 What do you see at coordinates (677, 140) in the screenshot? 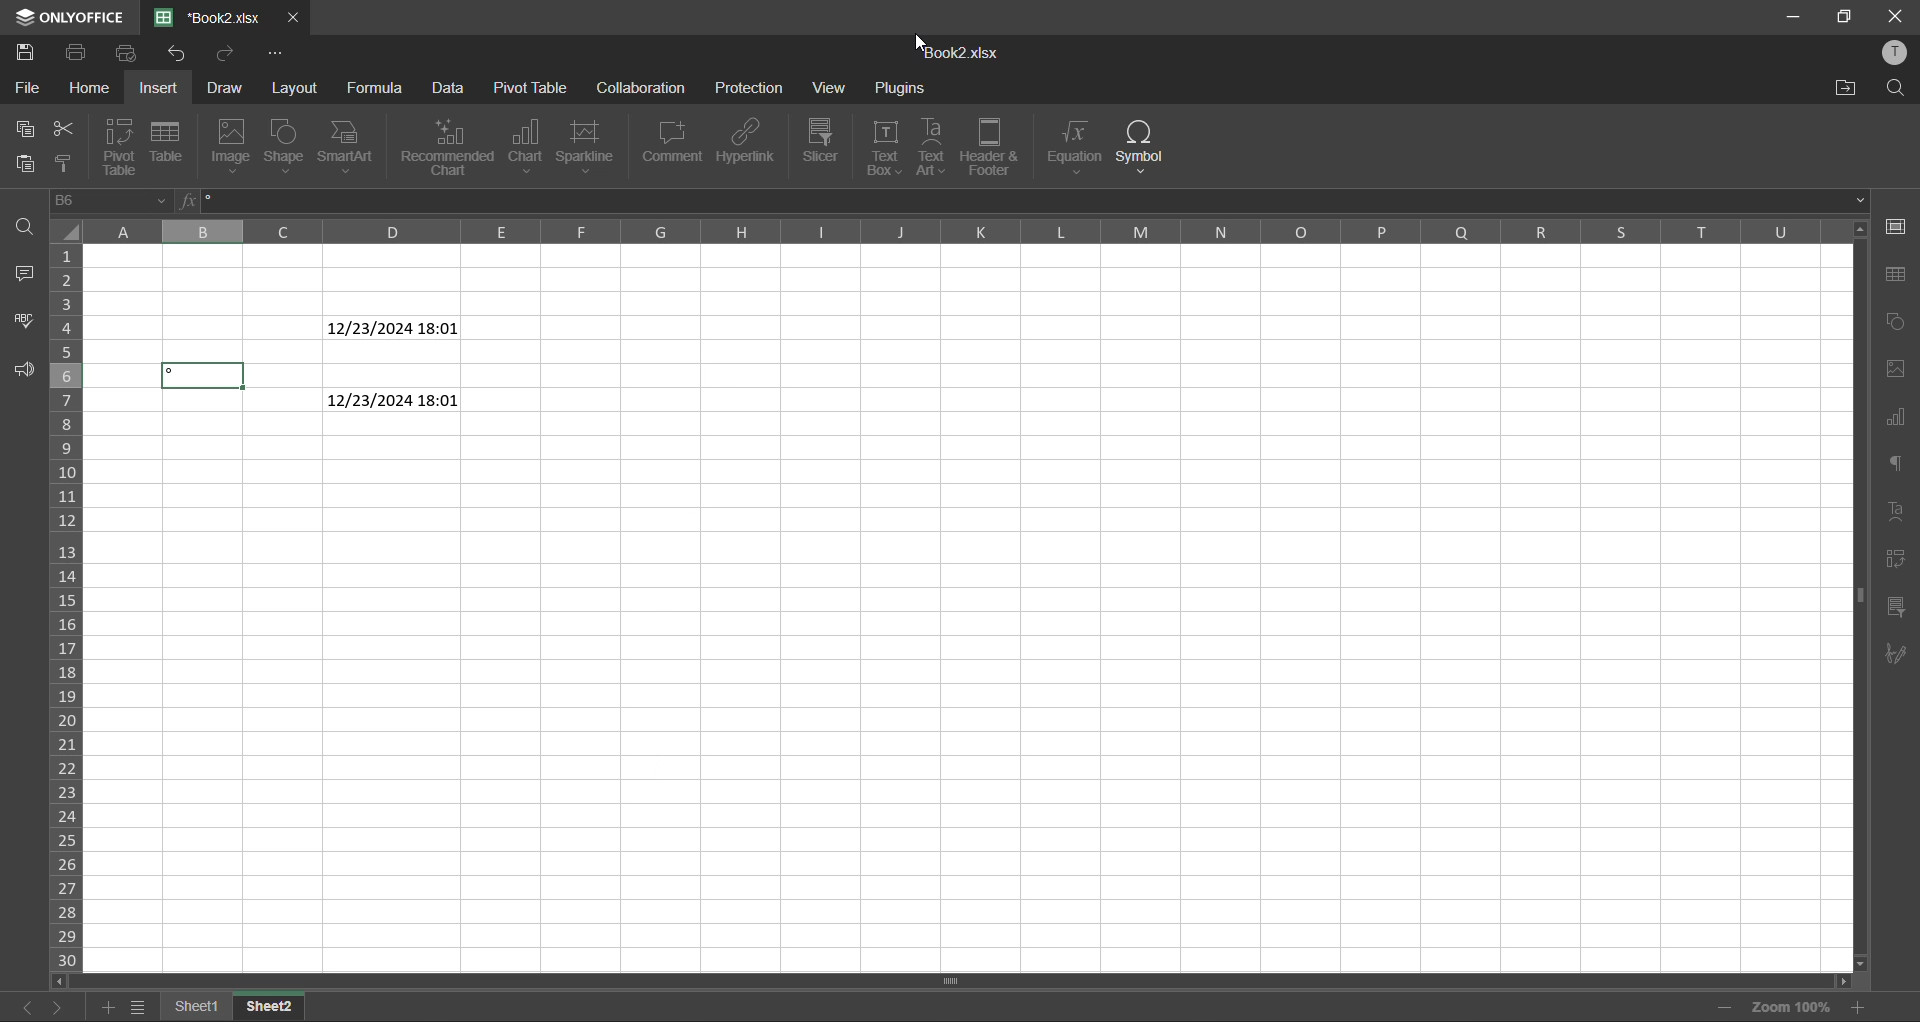
I see `comment` at bounding box center [677, 140].